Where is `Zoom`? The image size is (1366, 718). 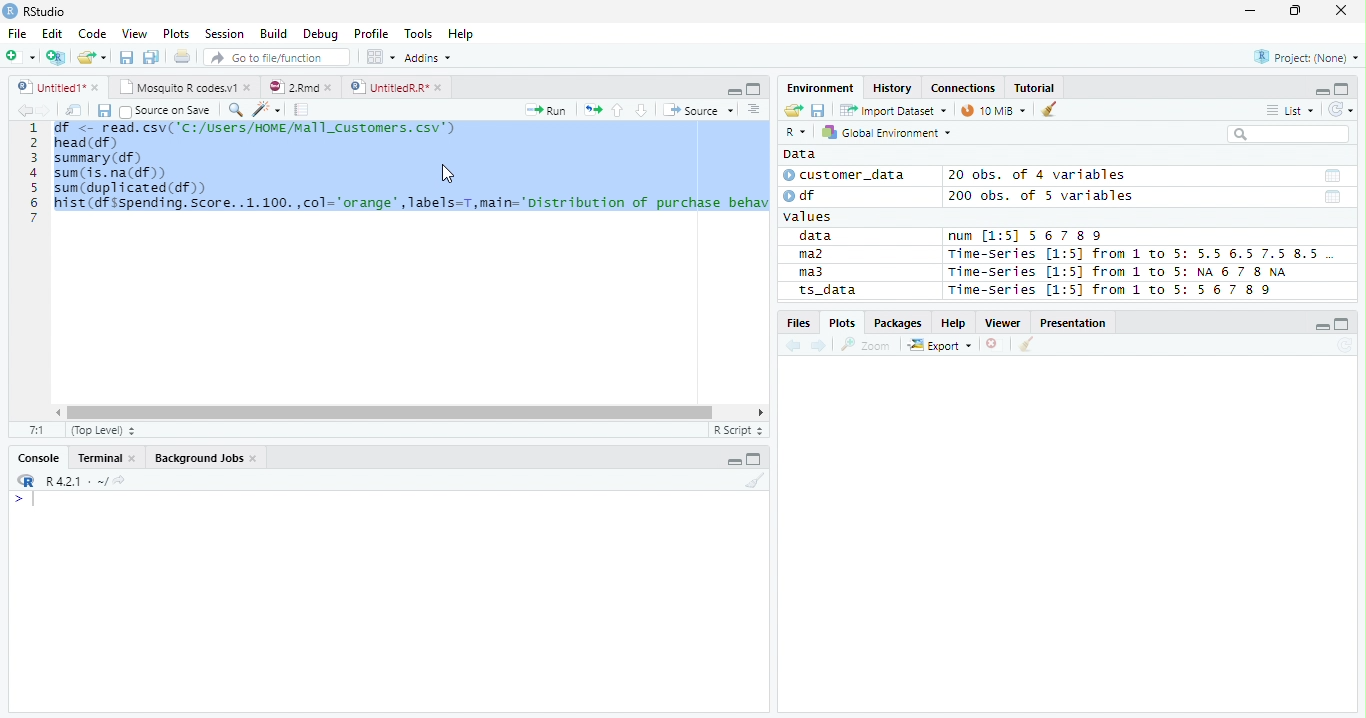 Zoom is located at coordinates (866, 345).